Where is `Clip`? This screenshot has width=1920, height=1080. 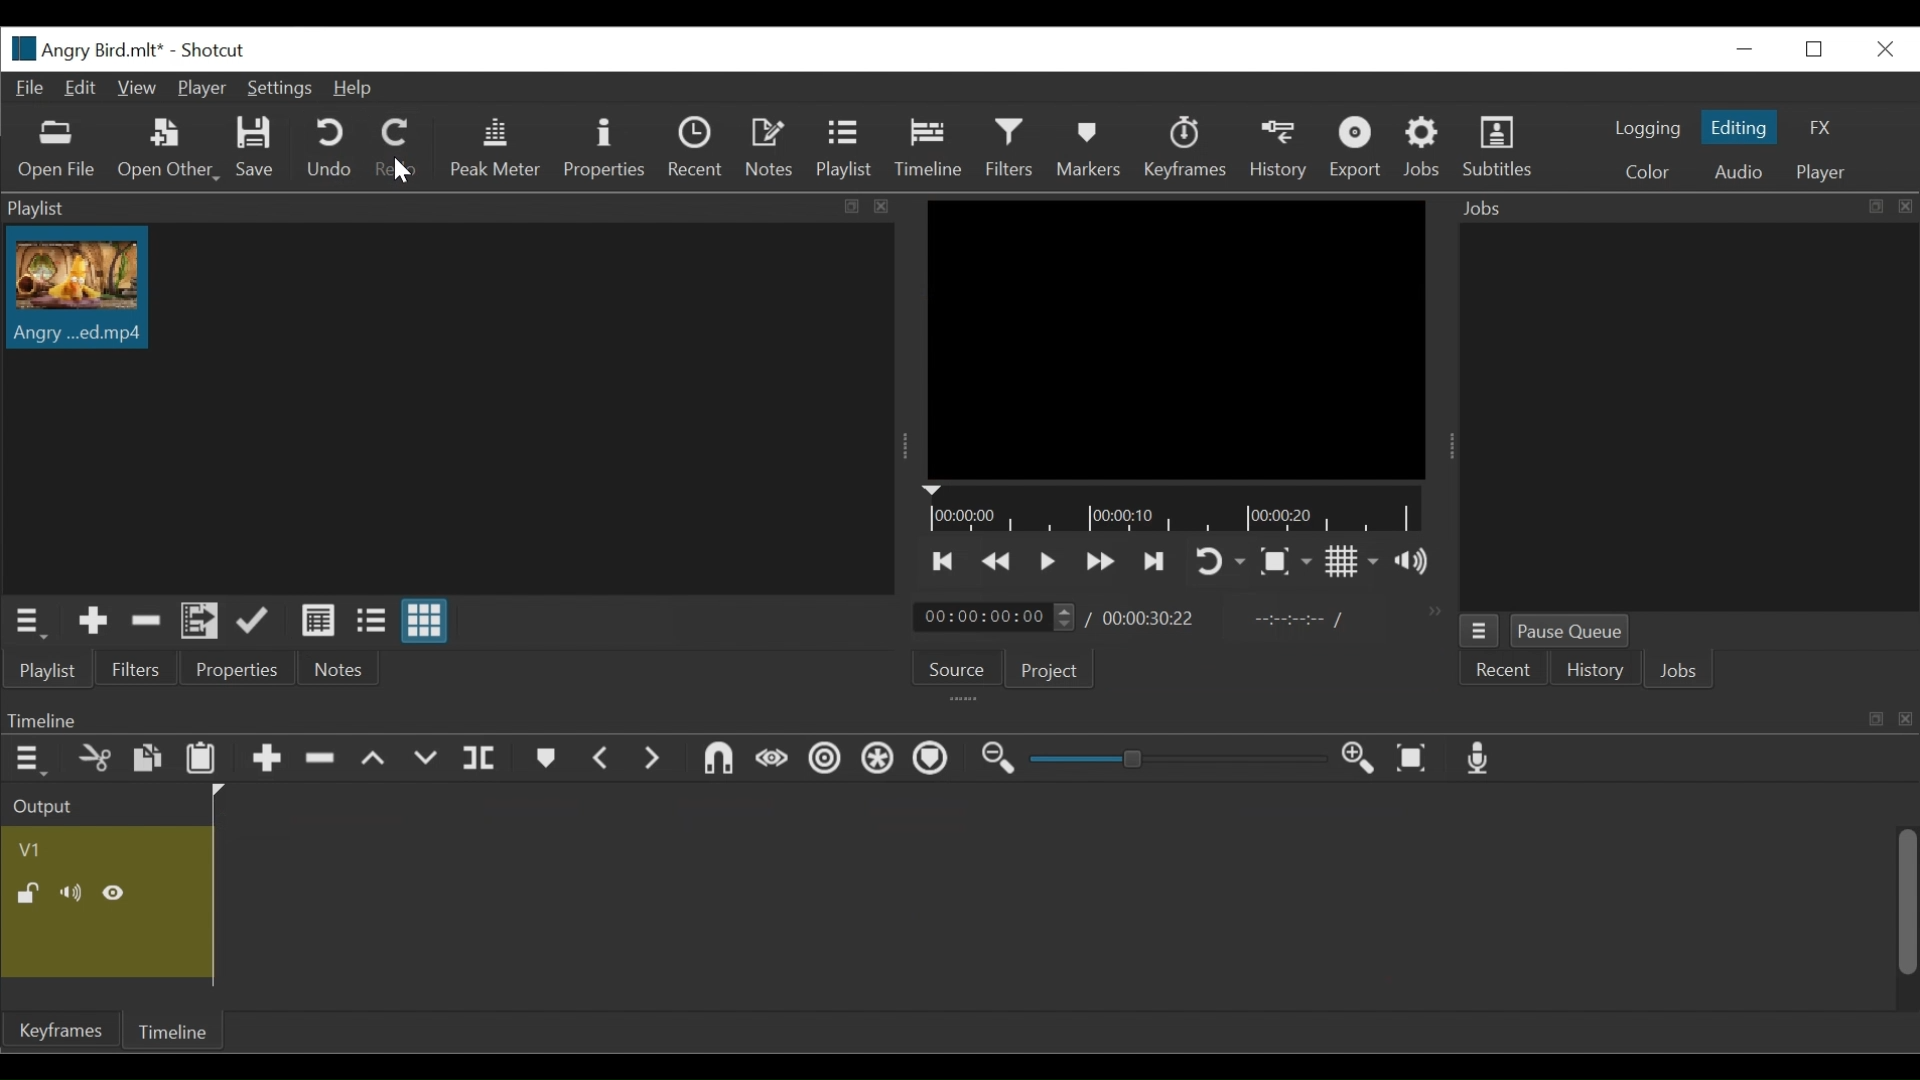 Clip is located at coordinates (85, 287).